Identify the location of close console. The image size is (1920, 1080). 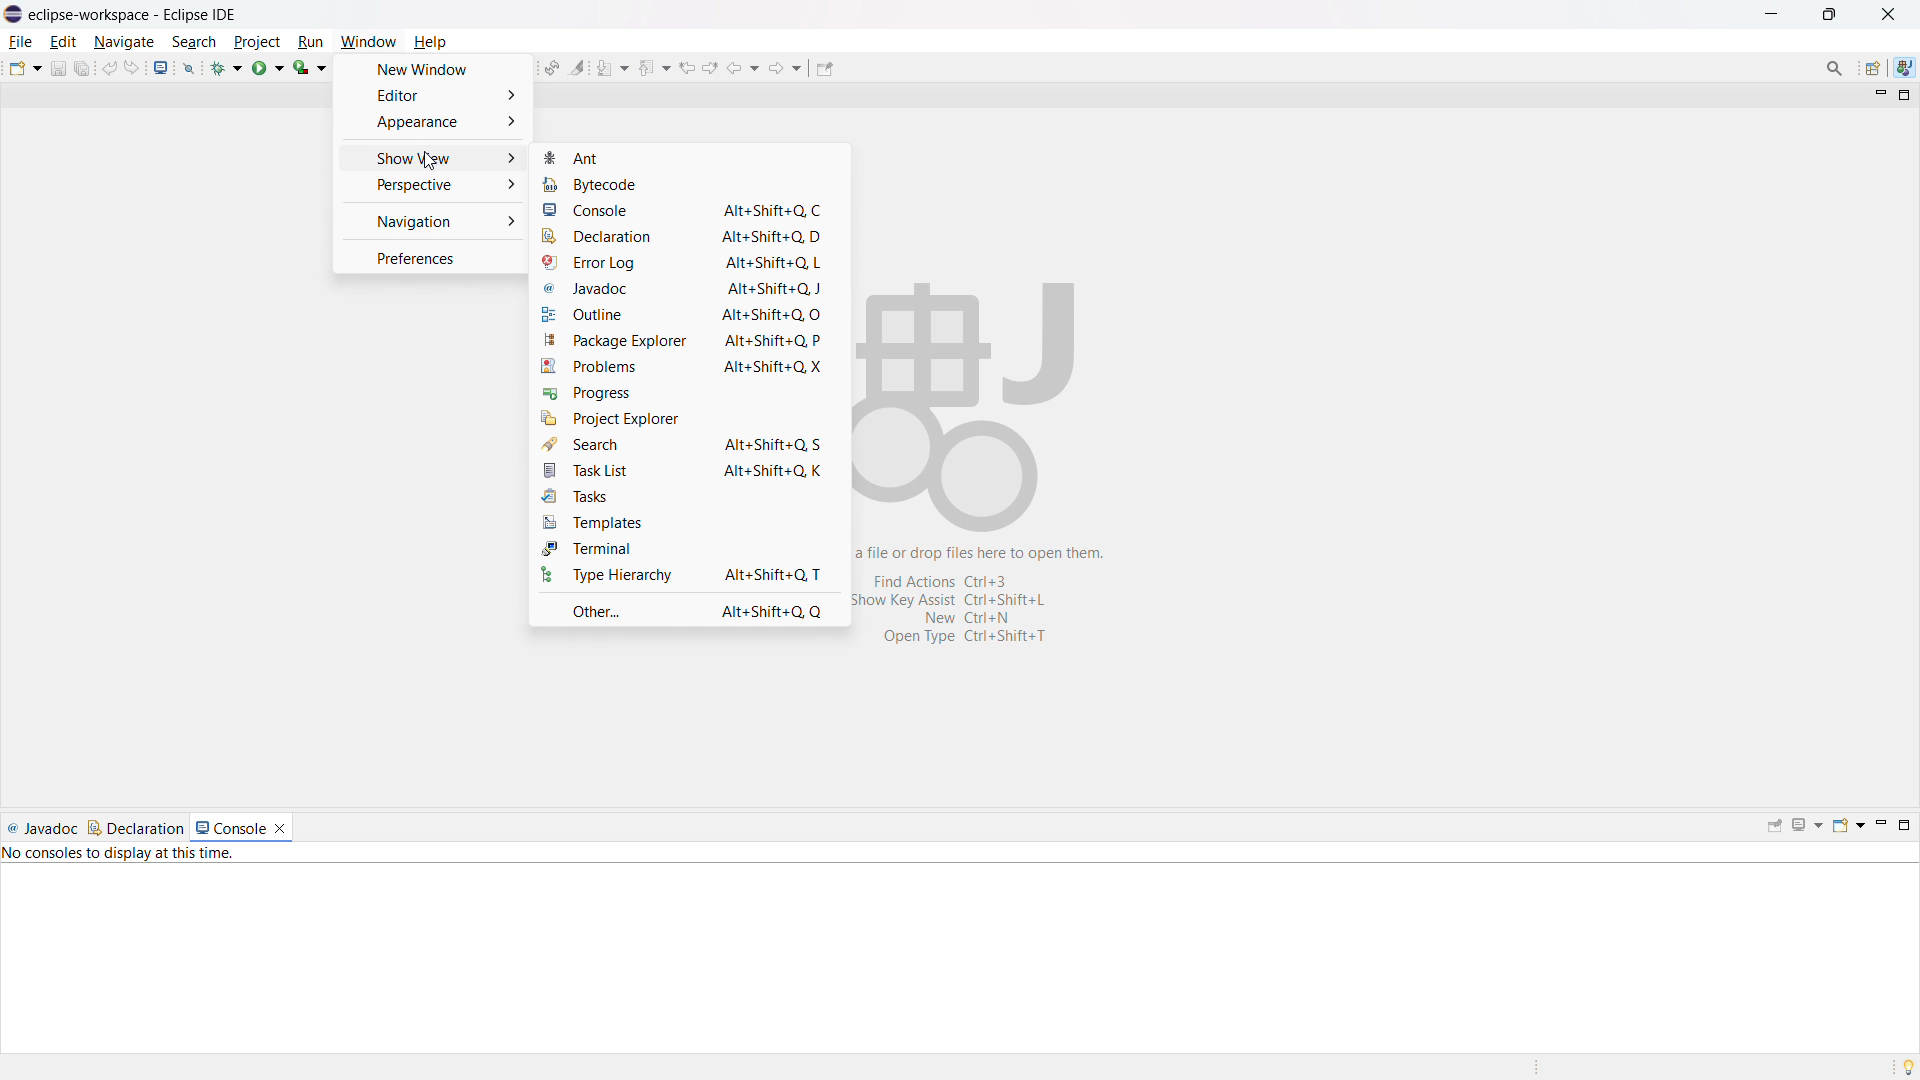
(279, 827).